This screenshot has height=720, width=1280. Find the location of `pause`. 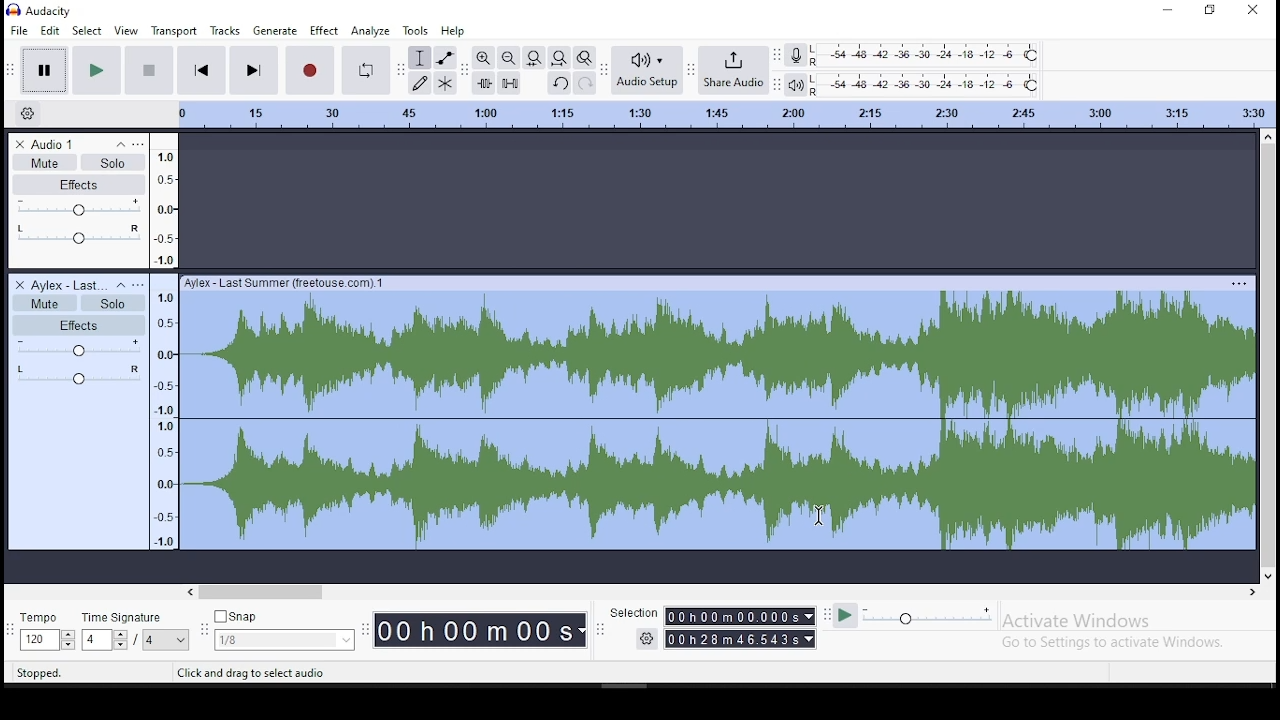

pause is located at coordinates (41, 69).